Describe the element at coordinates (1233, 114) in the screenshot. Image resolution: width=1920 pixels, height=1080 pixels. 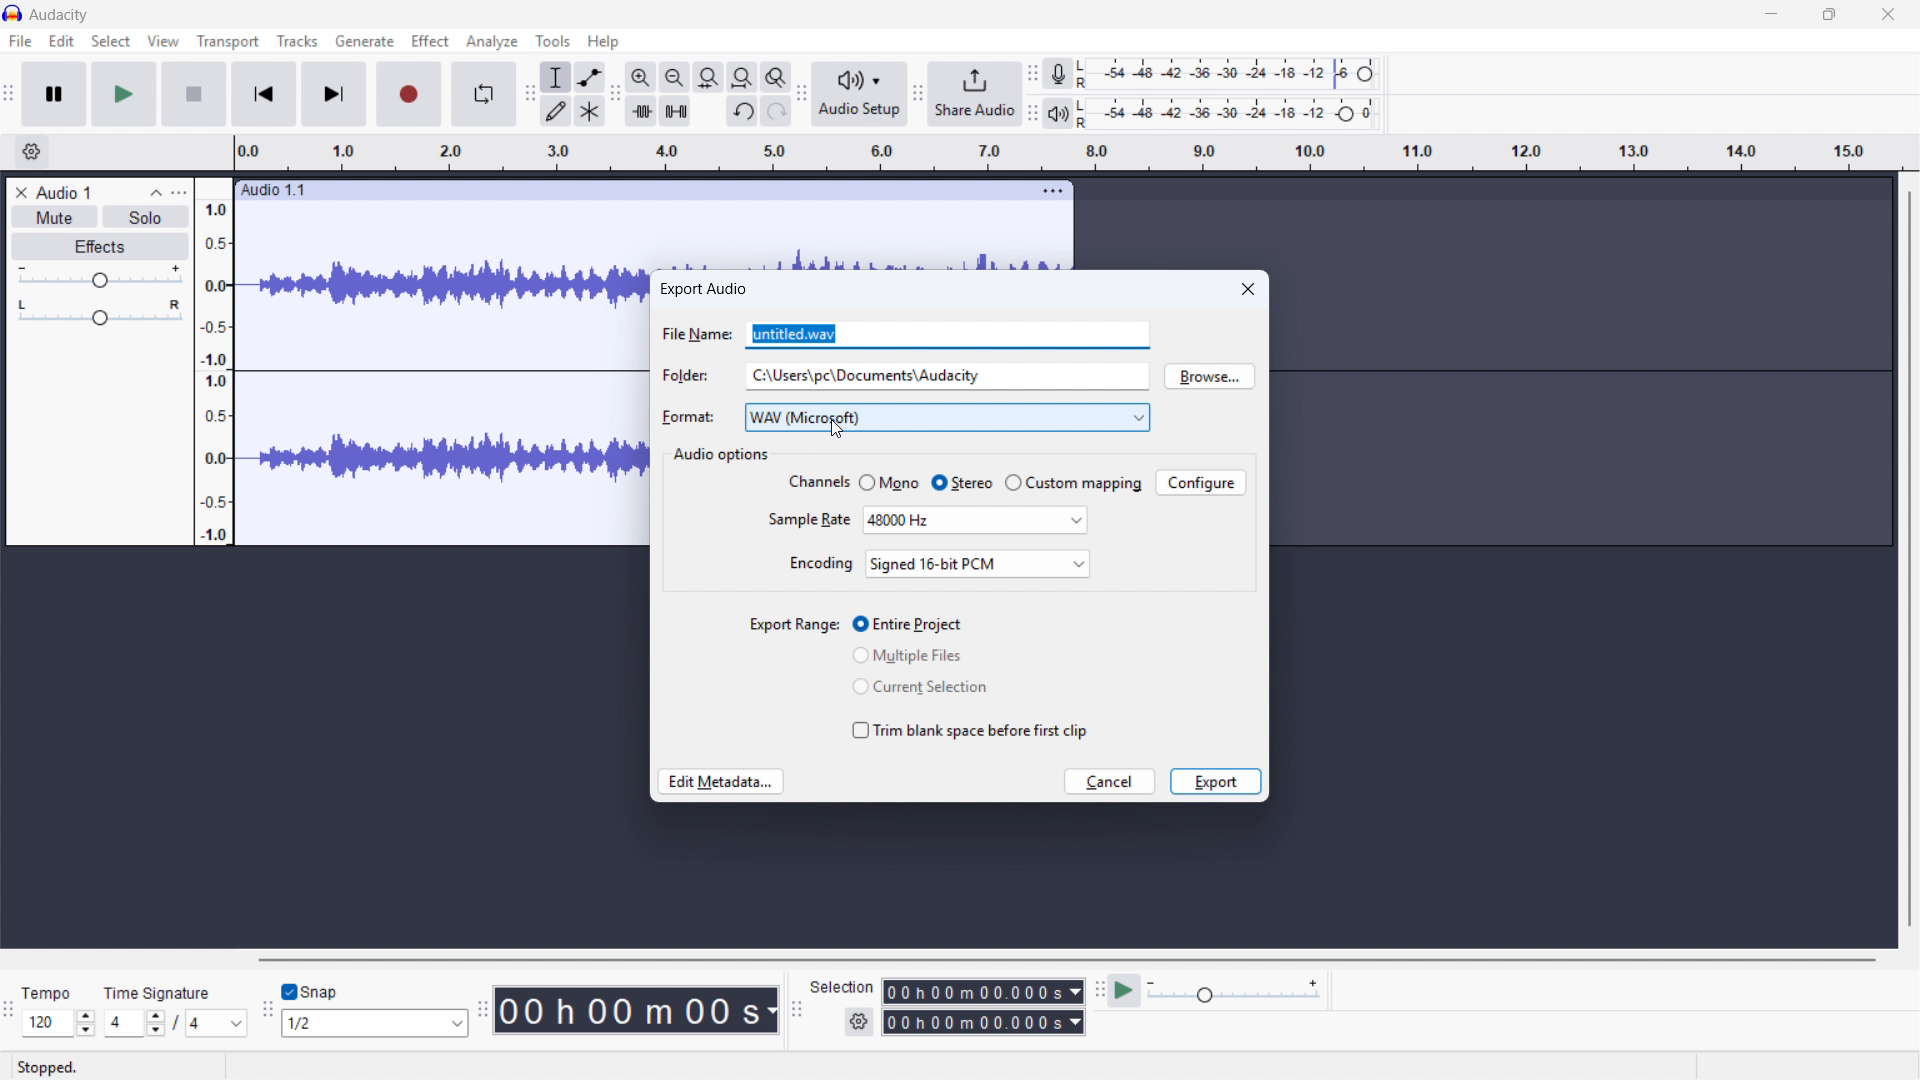
I see `playback level ` at that location.